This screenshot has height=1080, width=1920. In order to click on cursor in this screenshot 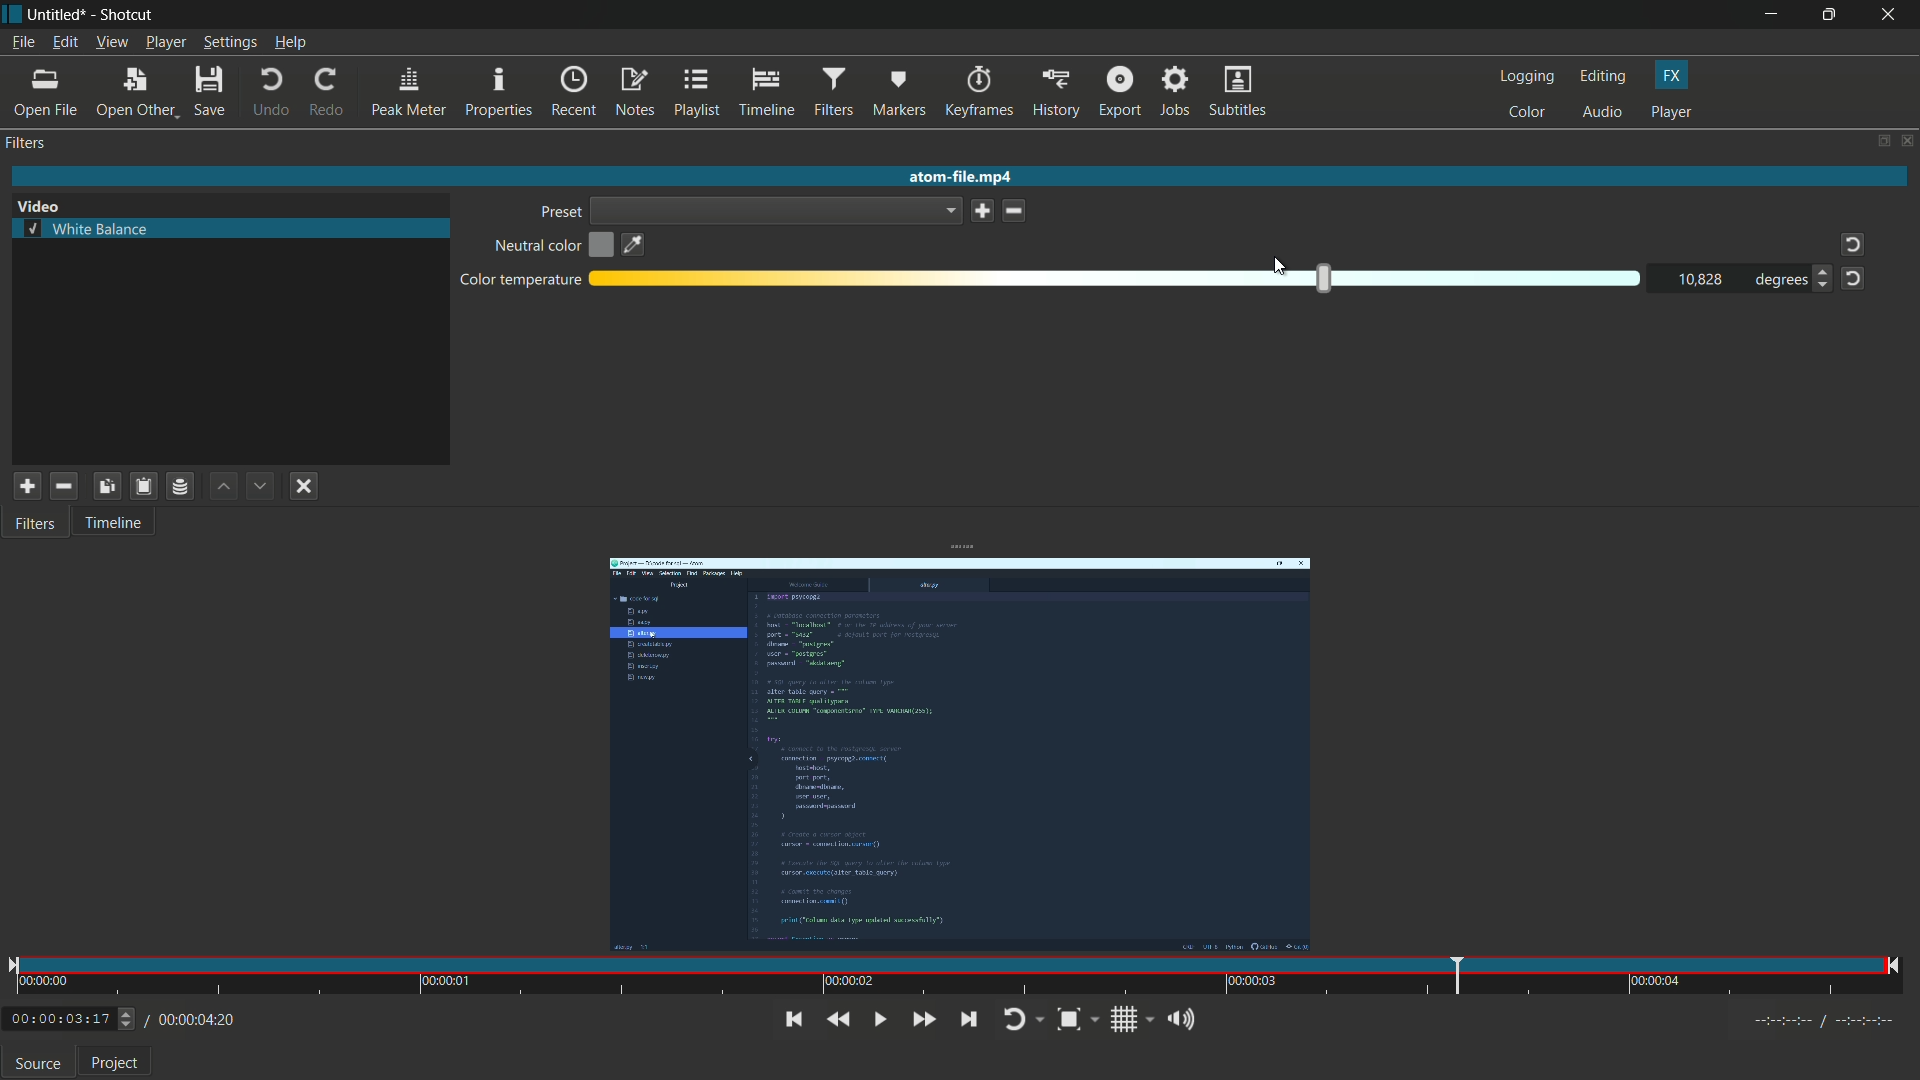, I will do `click(1279, 266)`.